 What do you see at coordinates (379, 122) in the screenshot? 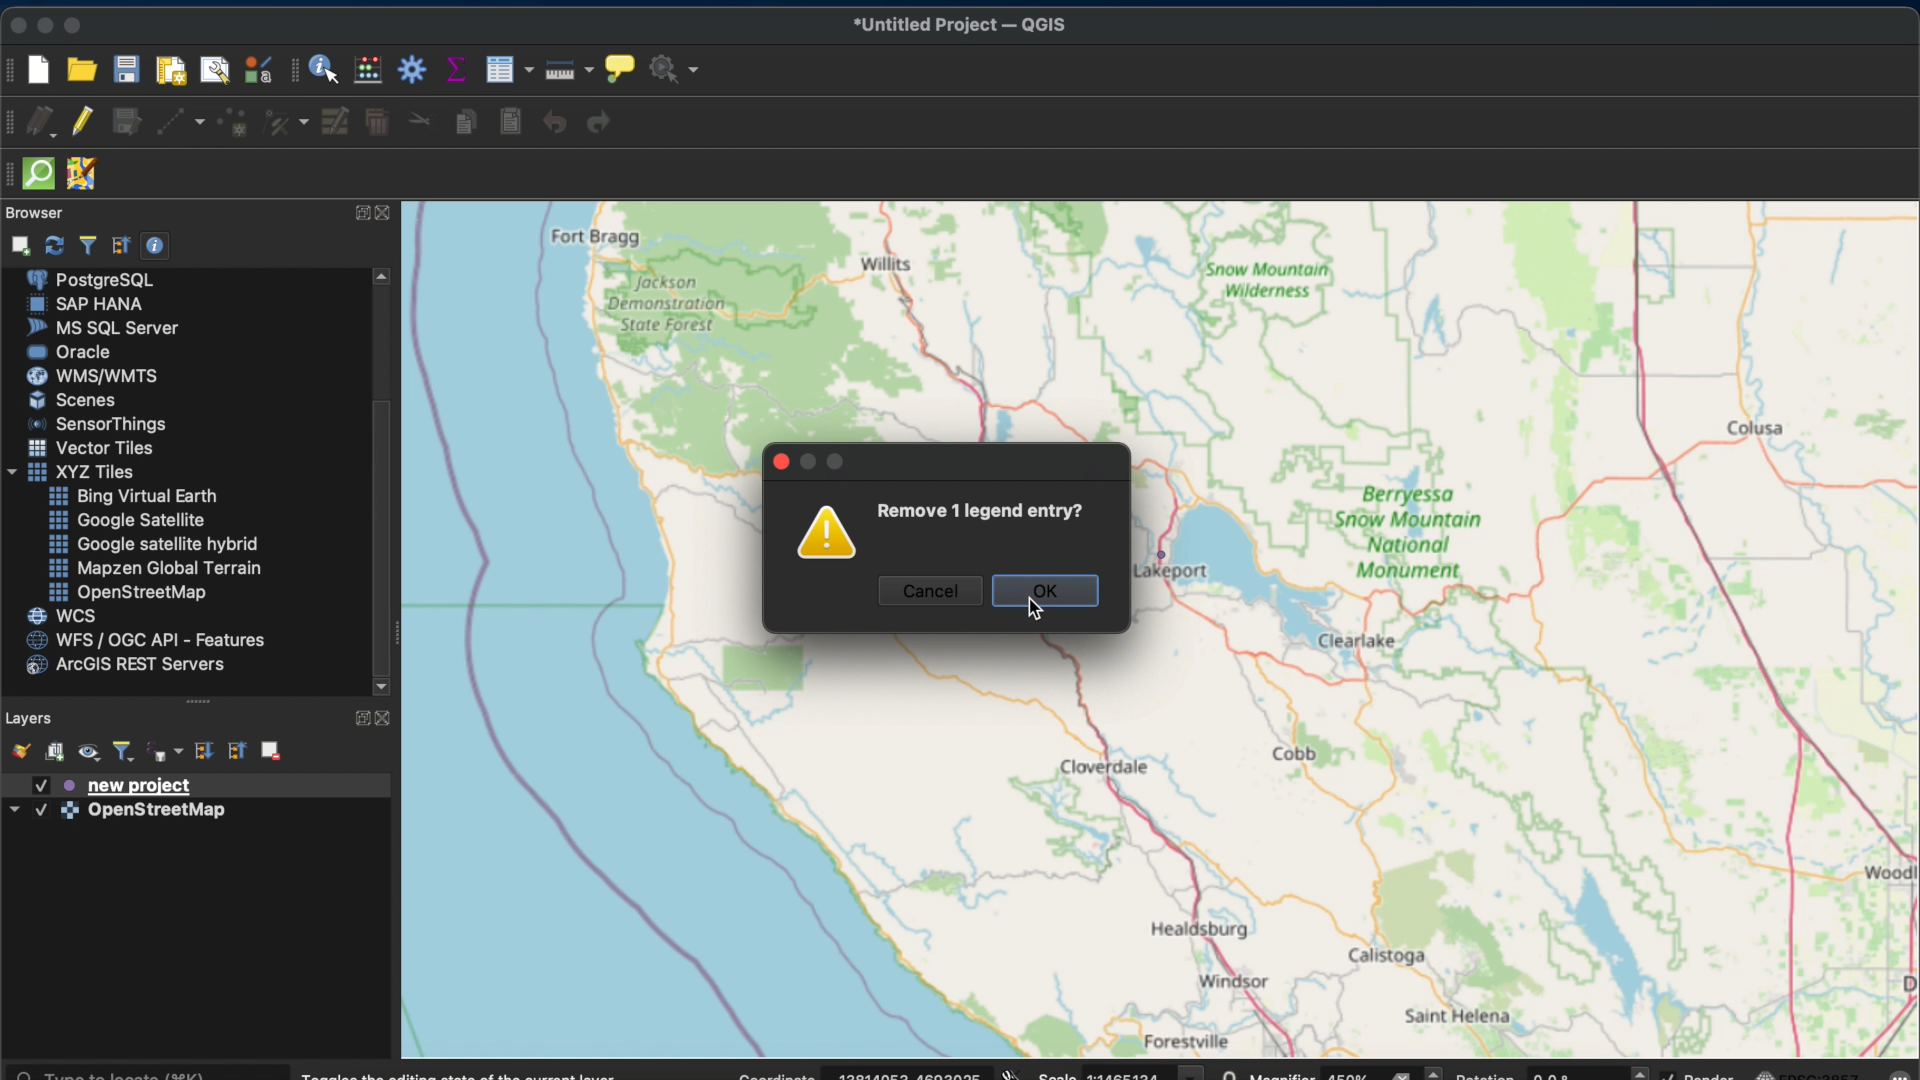
I see `delete selected` at bounding box center [379, 122].